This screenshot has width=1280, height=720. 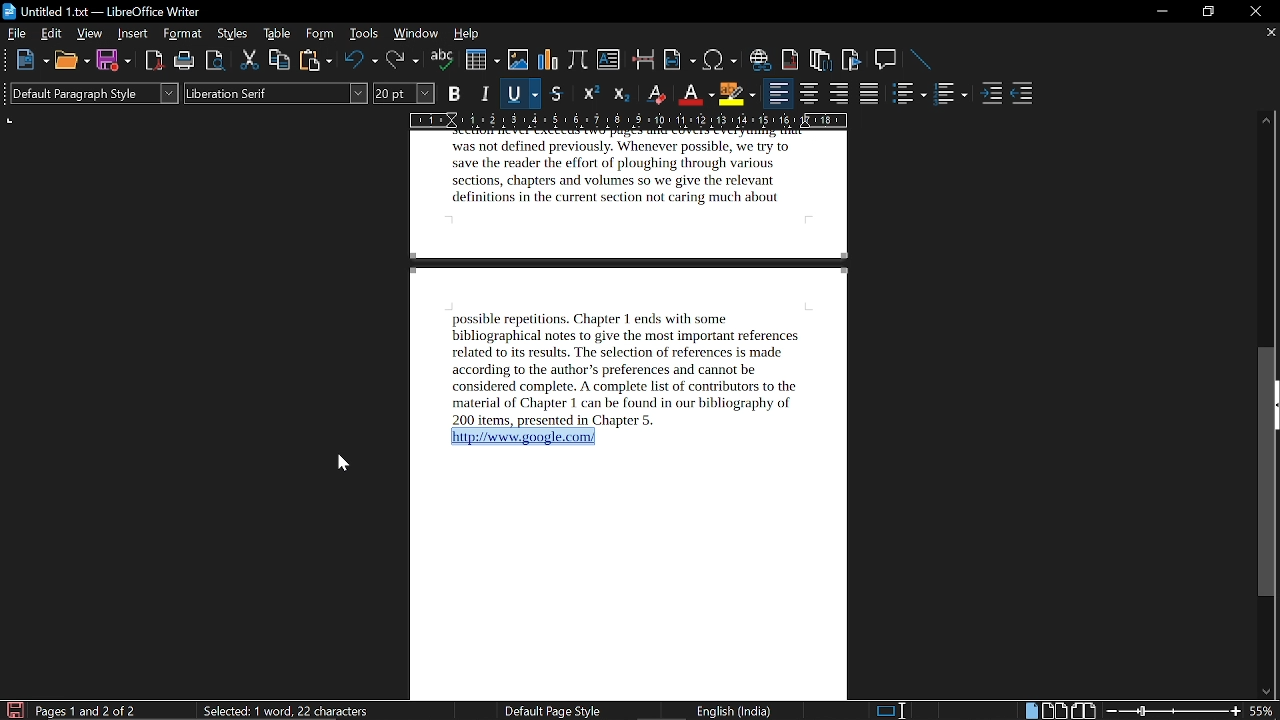 I want to click on cursor, so click(x=338, y=466).